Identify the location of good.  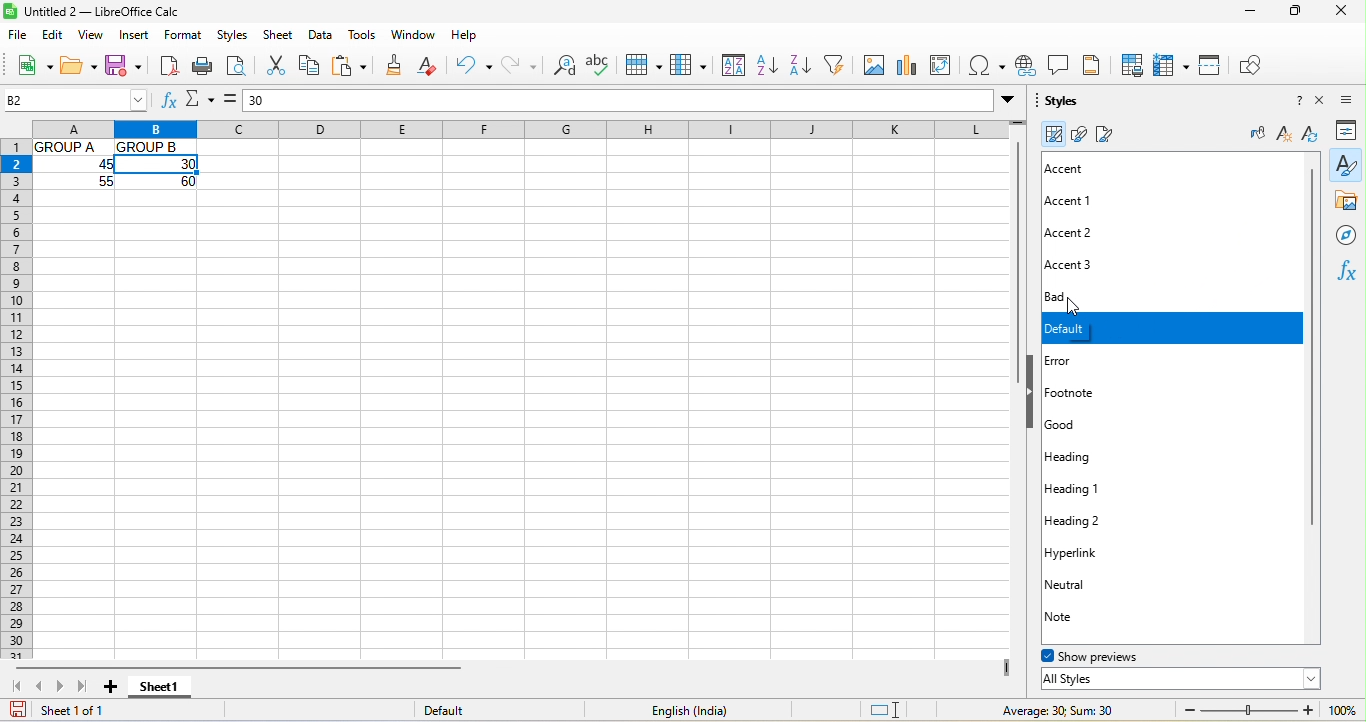
(1084, 425).